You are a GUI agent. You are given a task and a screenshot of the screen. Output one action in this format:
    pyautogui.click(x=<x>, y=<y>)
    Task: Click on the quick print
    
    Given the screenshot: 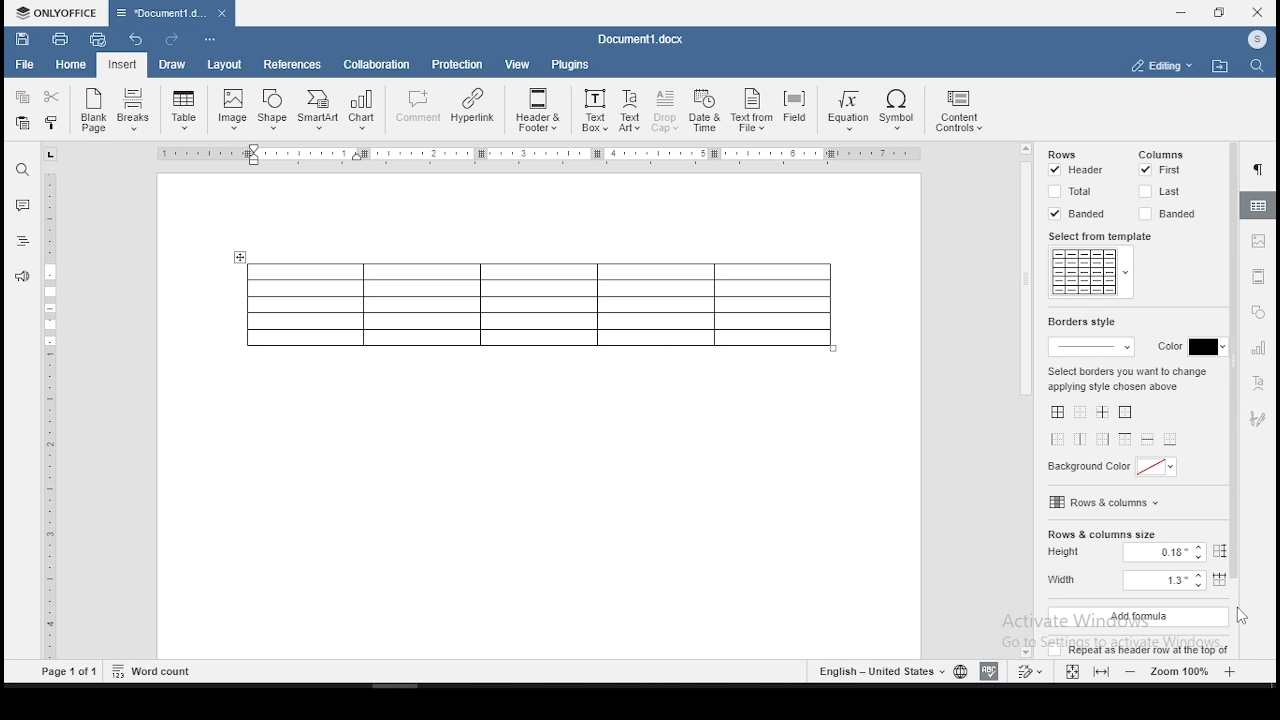 What is the action you would take?
    pyautogui.click(x=98, y=39)
    